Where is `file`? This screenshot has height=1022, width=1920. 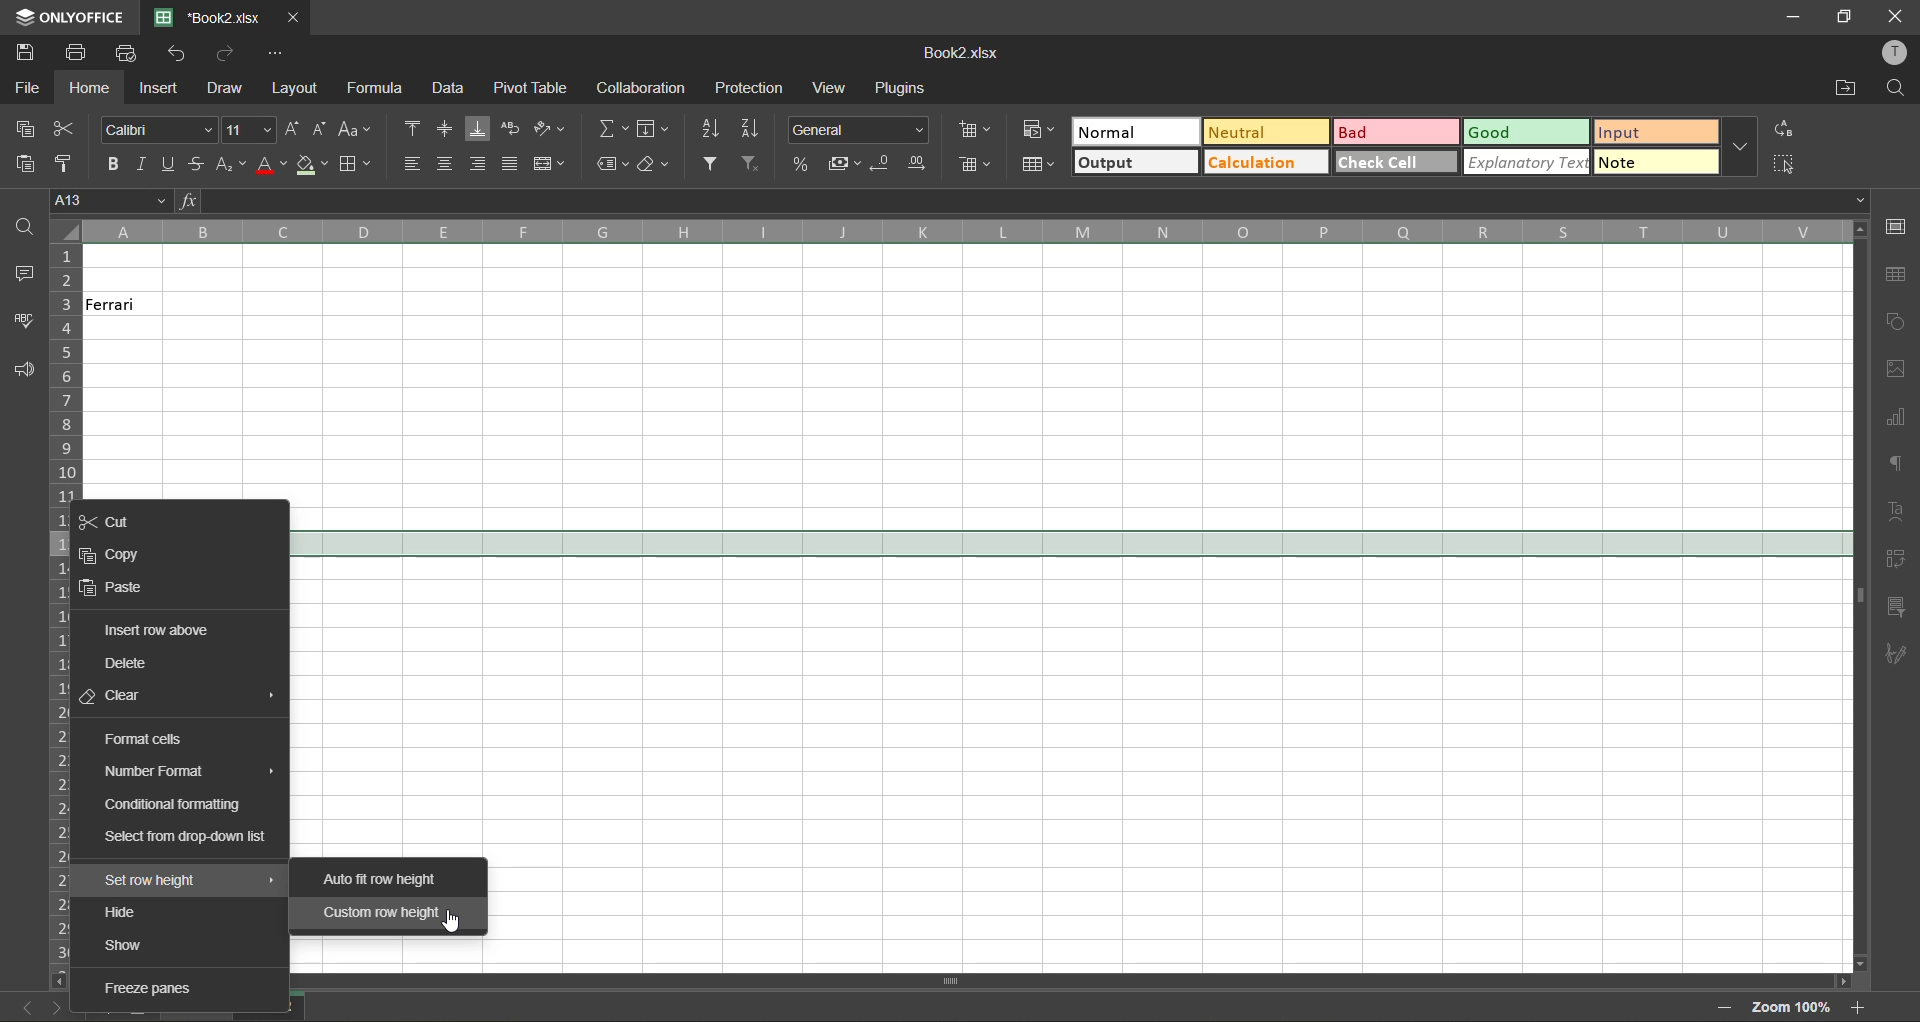 file is located at coordinates (29, 88).